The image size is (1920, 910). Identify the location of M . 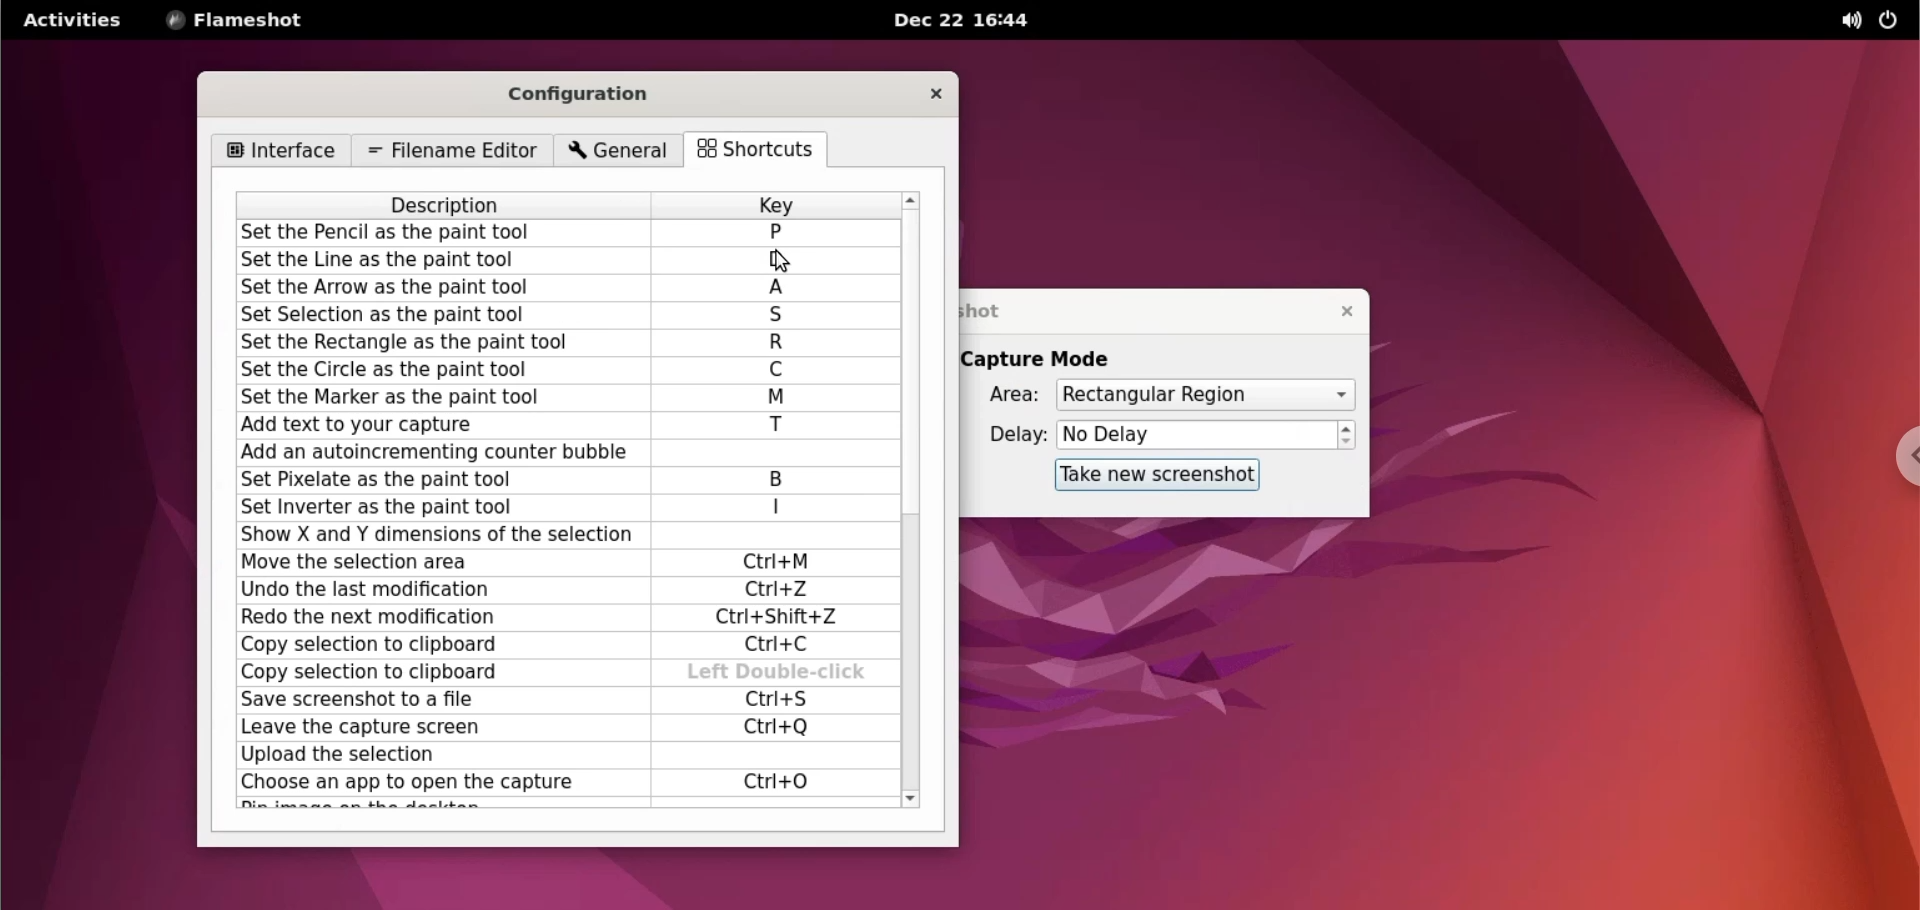
(777, 398).